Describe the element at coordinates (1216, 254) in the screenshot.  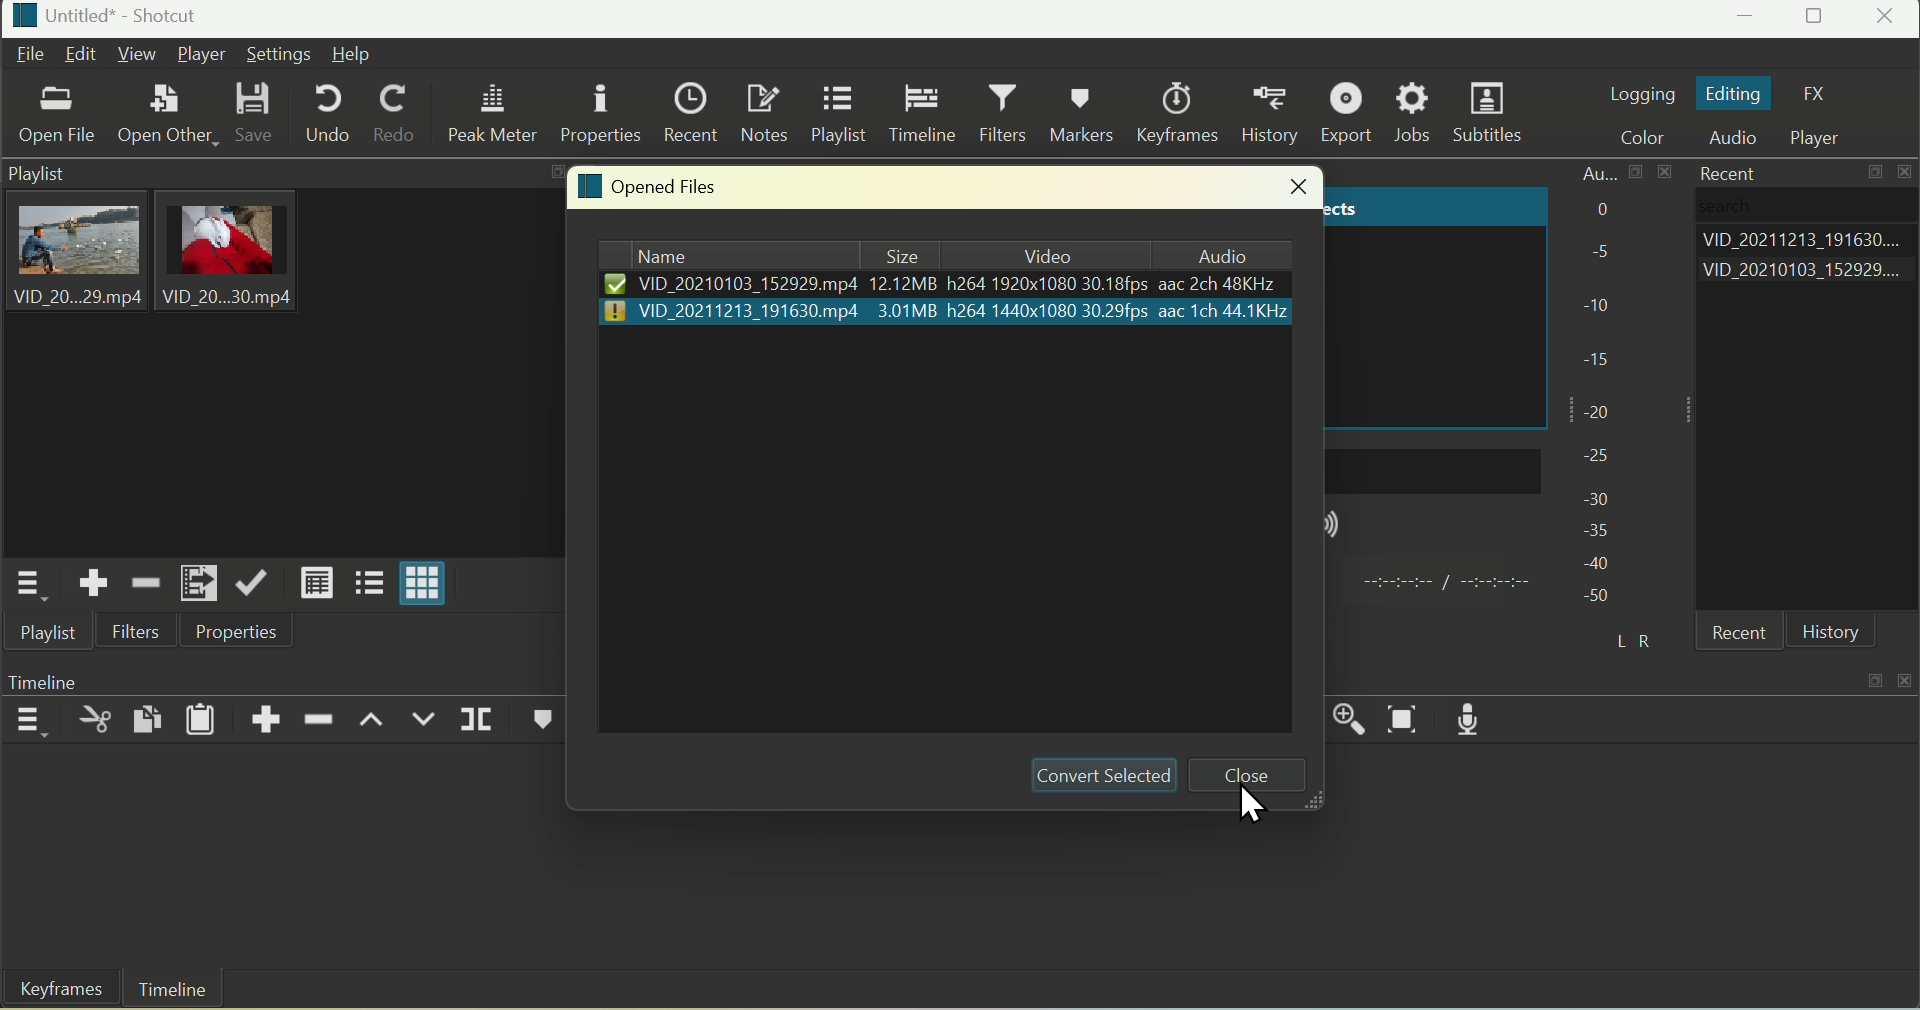
I see `audio` at that location.